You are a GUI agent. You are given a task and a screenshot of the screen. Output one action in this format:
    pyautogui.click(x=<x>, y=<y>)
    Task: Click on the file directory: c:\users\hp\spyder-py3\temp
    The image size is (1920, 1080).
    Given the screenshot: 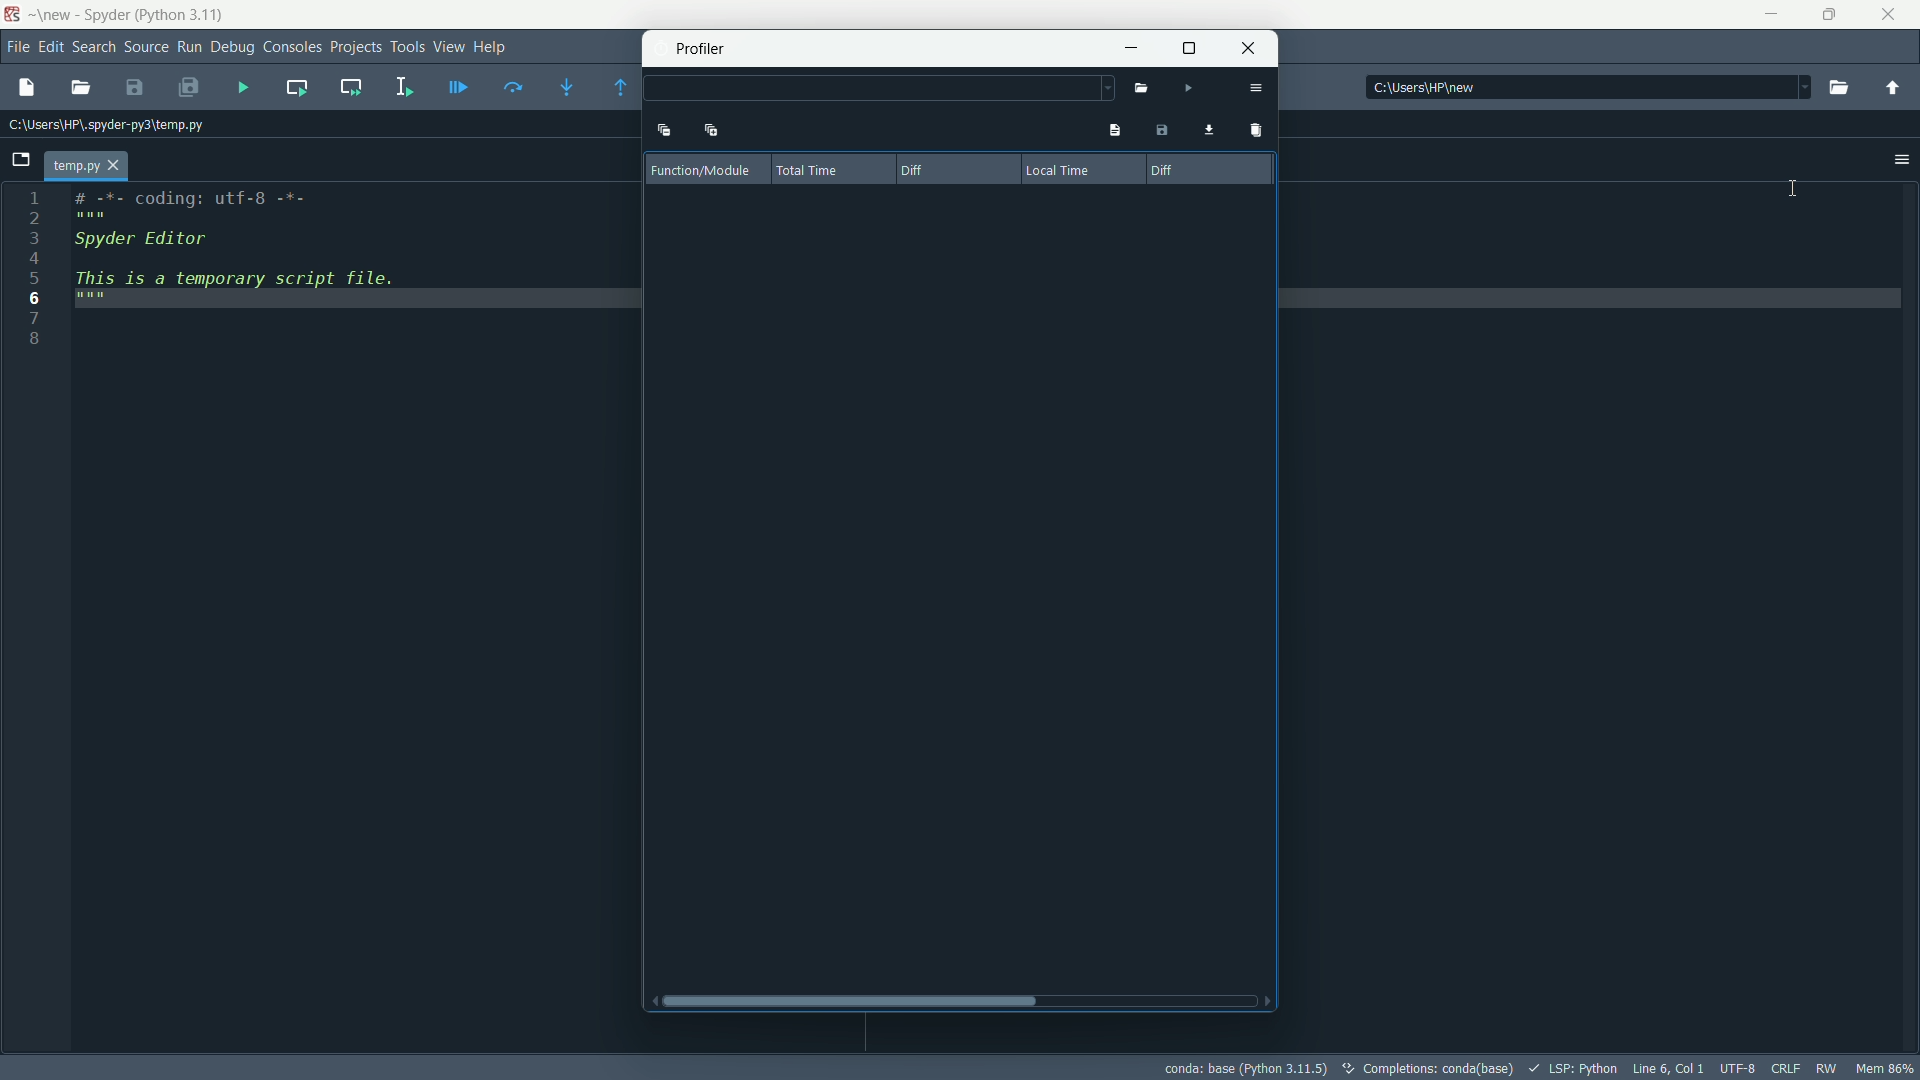 What is the action you would take?
    pyautogui.click(x=107, y=127)
    